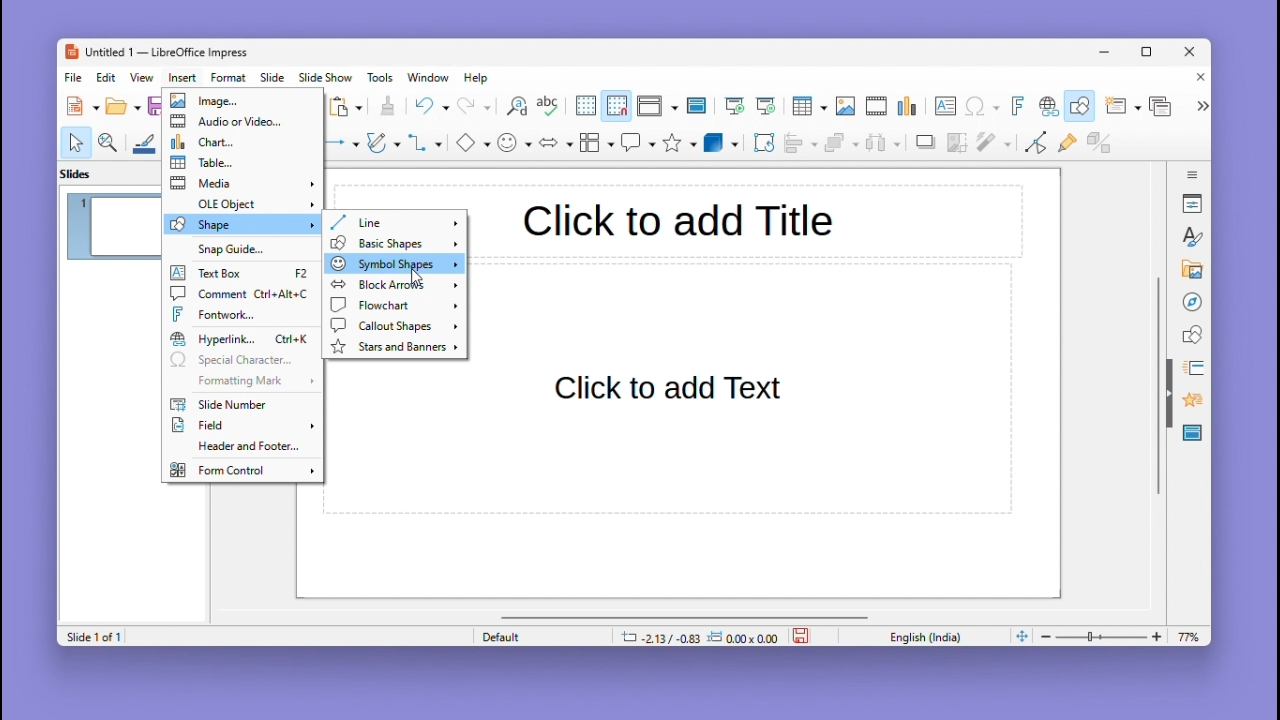 Image resolution: width=1280 pixels, height=720 pixels. What do you see at coordinates (155, 53) in the screenshot?
I see `File name` at bounding box center [155, 53].